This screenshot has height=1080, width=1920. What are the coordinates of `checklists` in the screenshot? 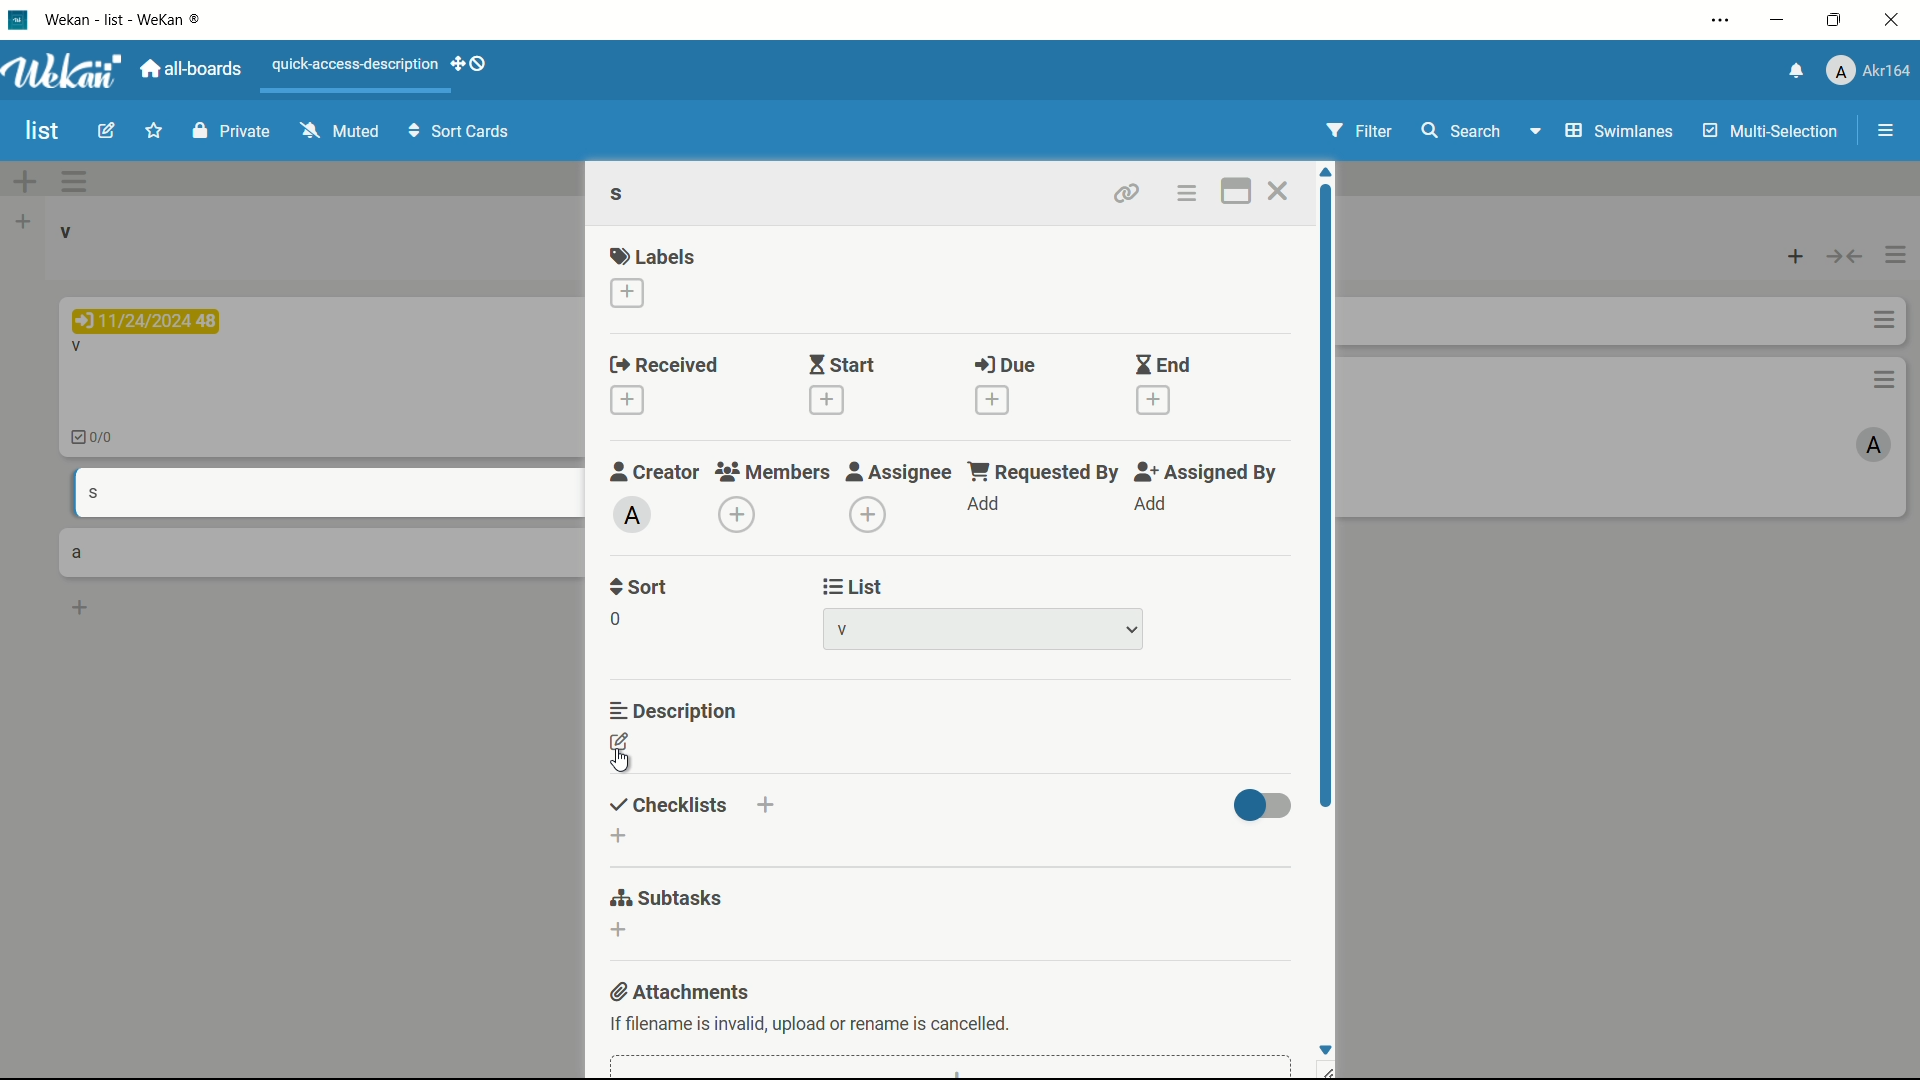 It's located at (667, 806).